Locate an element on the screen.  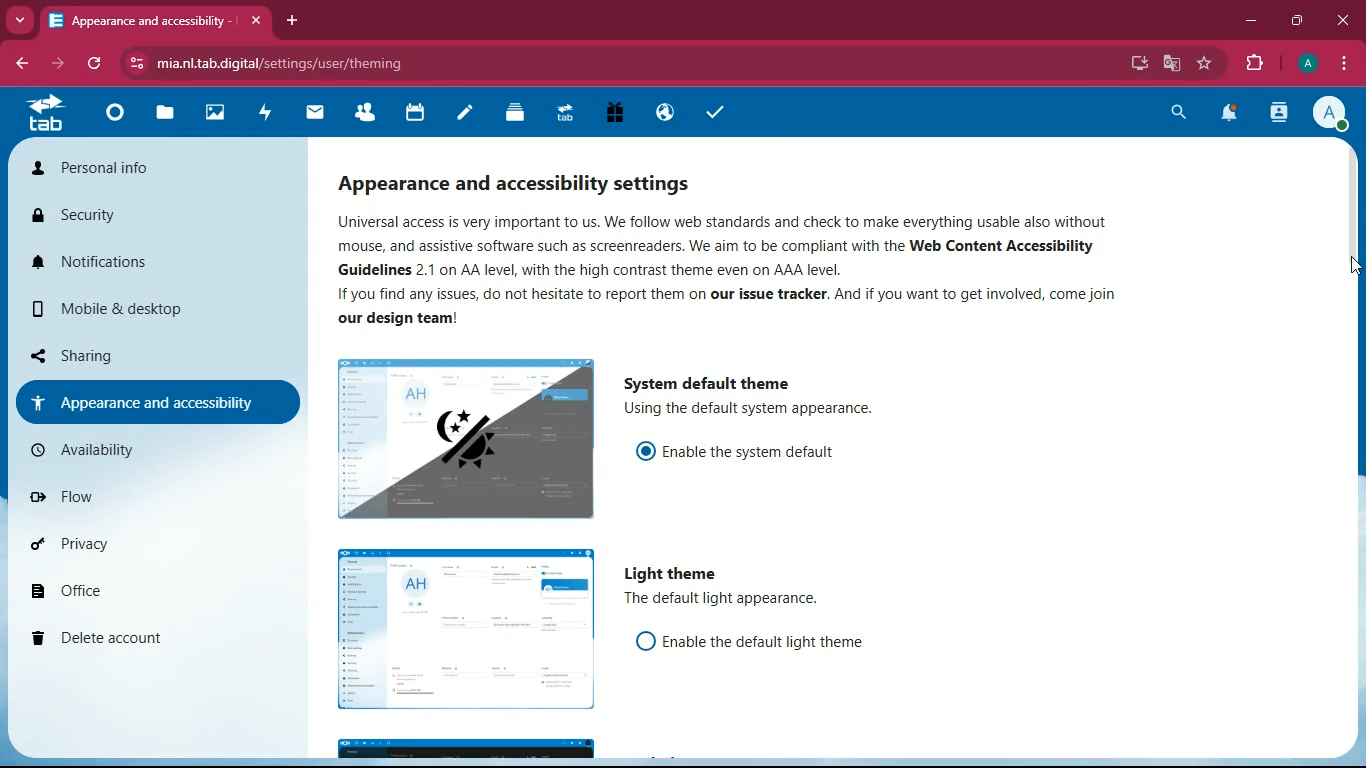
mail is located at coordinates (317, 116).